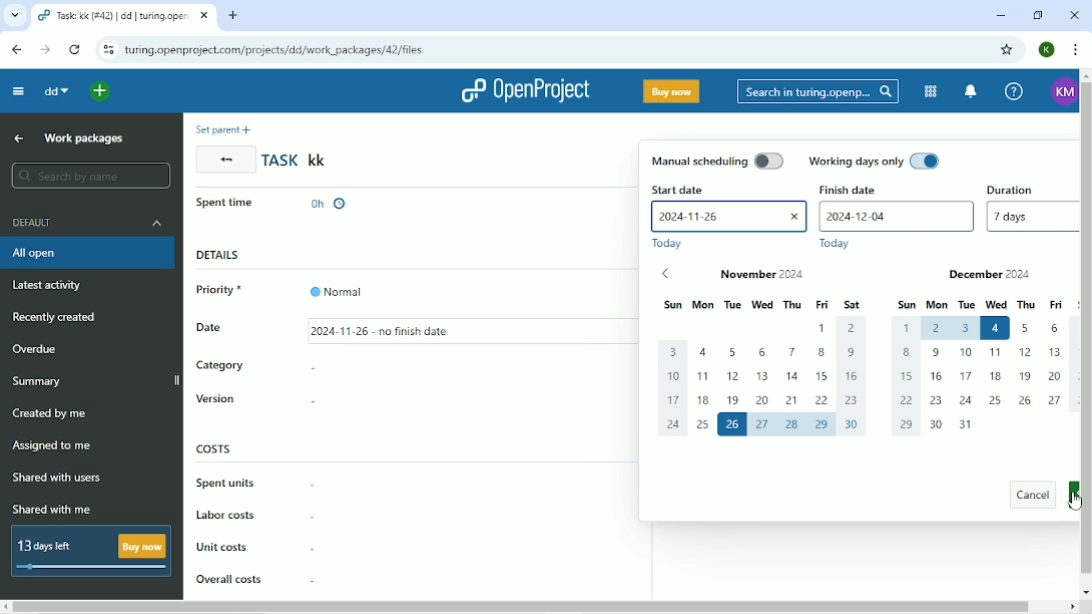 This screenshot has height=614, width=1092. Describe the element at coordinates (87, 176) in the screenshot. I see `Search by name` at that location.